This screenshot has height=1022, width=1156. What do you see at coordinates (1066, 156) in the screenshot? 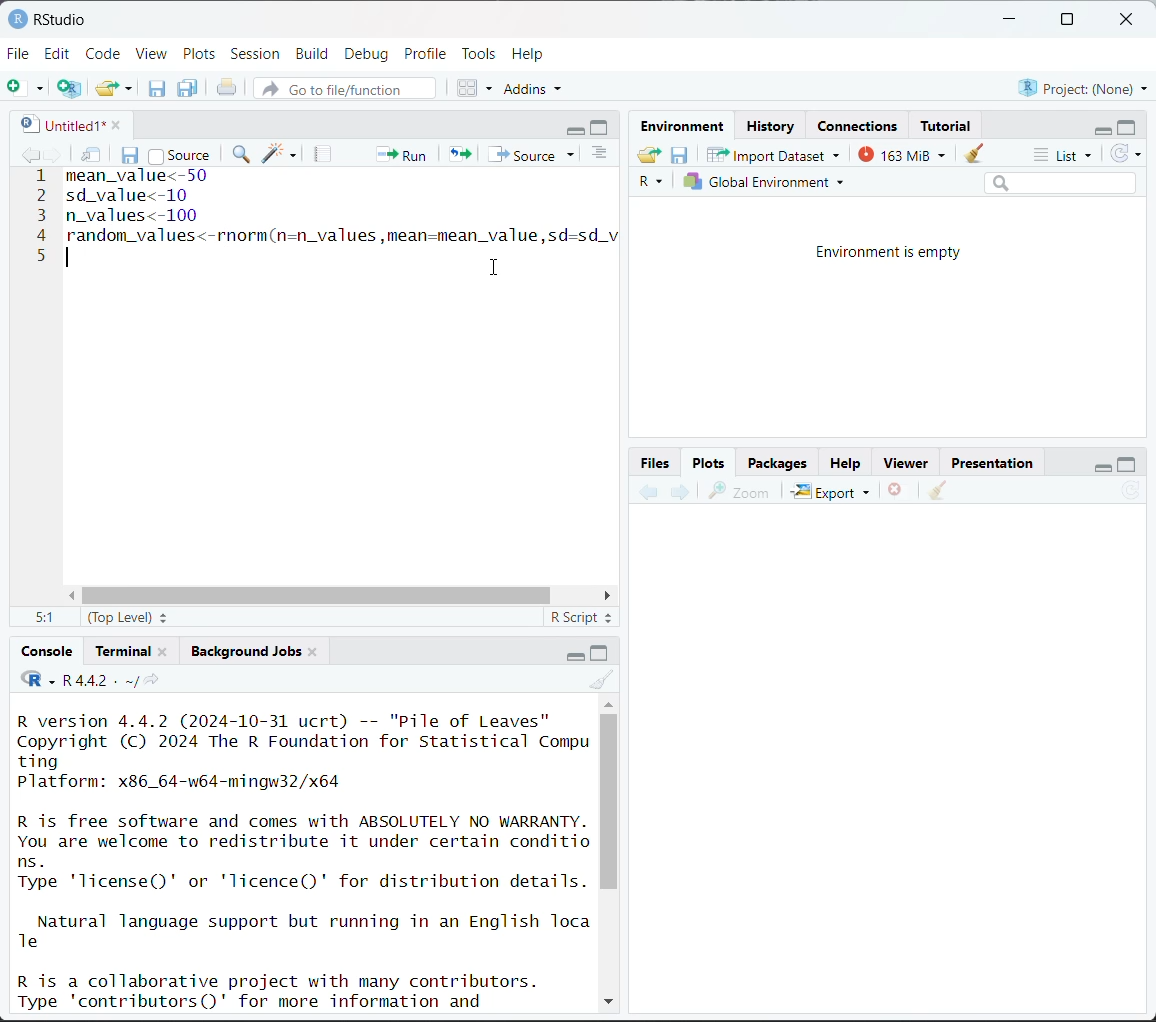
I see `list` at bounding box center [1066, 156].